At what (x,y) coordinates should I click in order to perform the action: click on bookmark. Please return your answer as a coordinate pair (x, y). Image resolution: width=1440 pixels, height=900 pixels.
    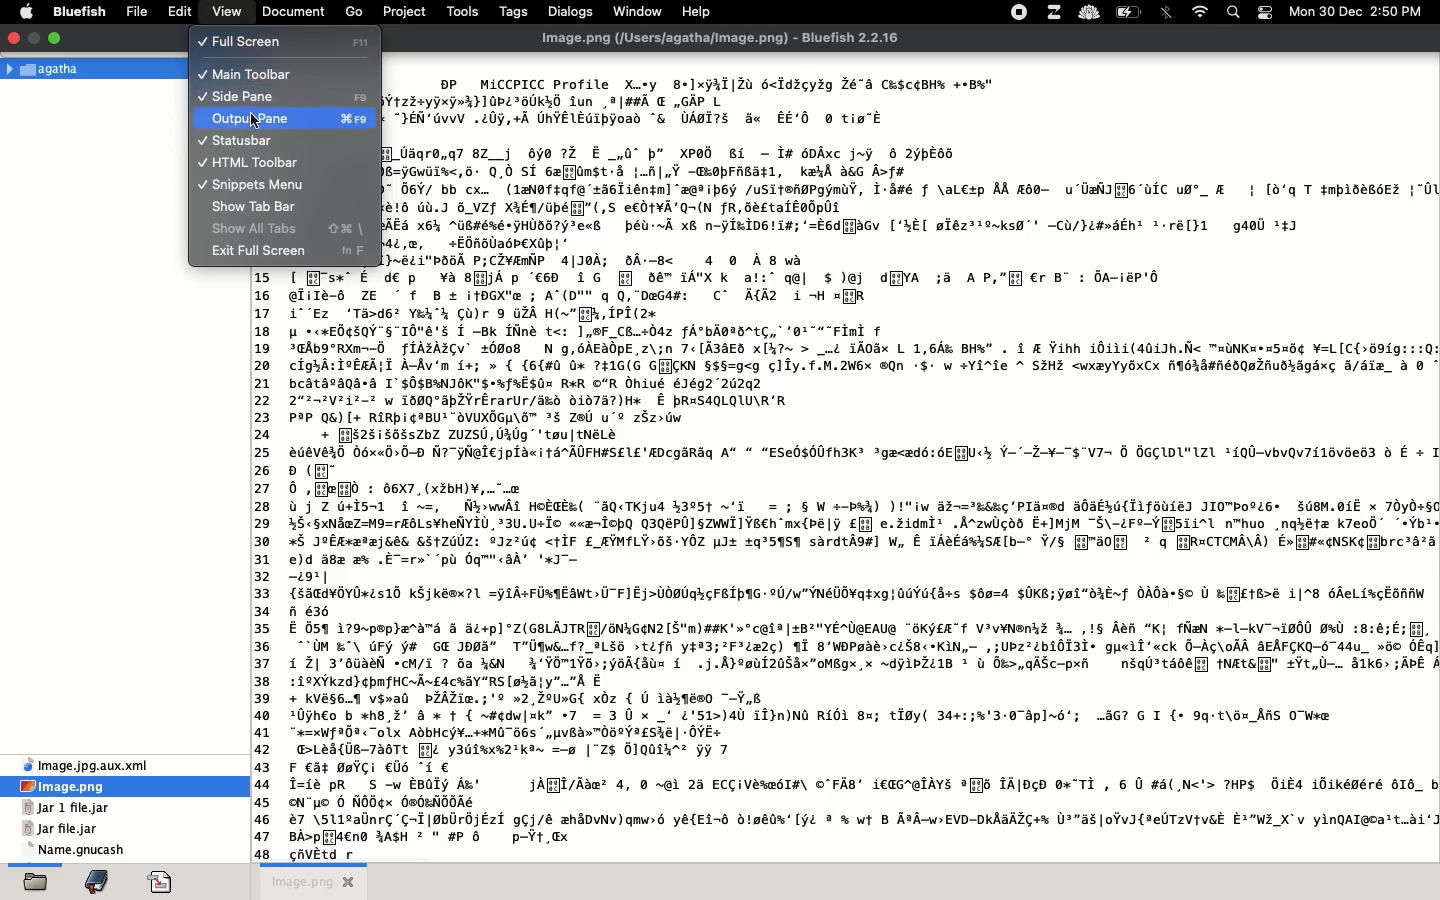
    Looking at the image, I should click on (96, 881).